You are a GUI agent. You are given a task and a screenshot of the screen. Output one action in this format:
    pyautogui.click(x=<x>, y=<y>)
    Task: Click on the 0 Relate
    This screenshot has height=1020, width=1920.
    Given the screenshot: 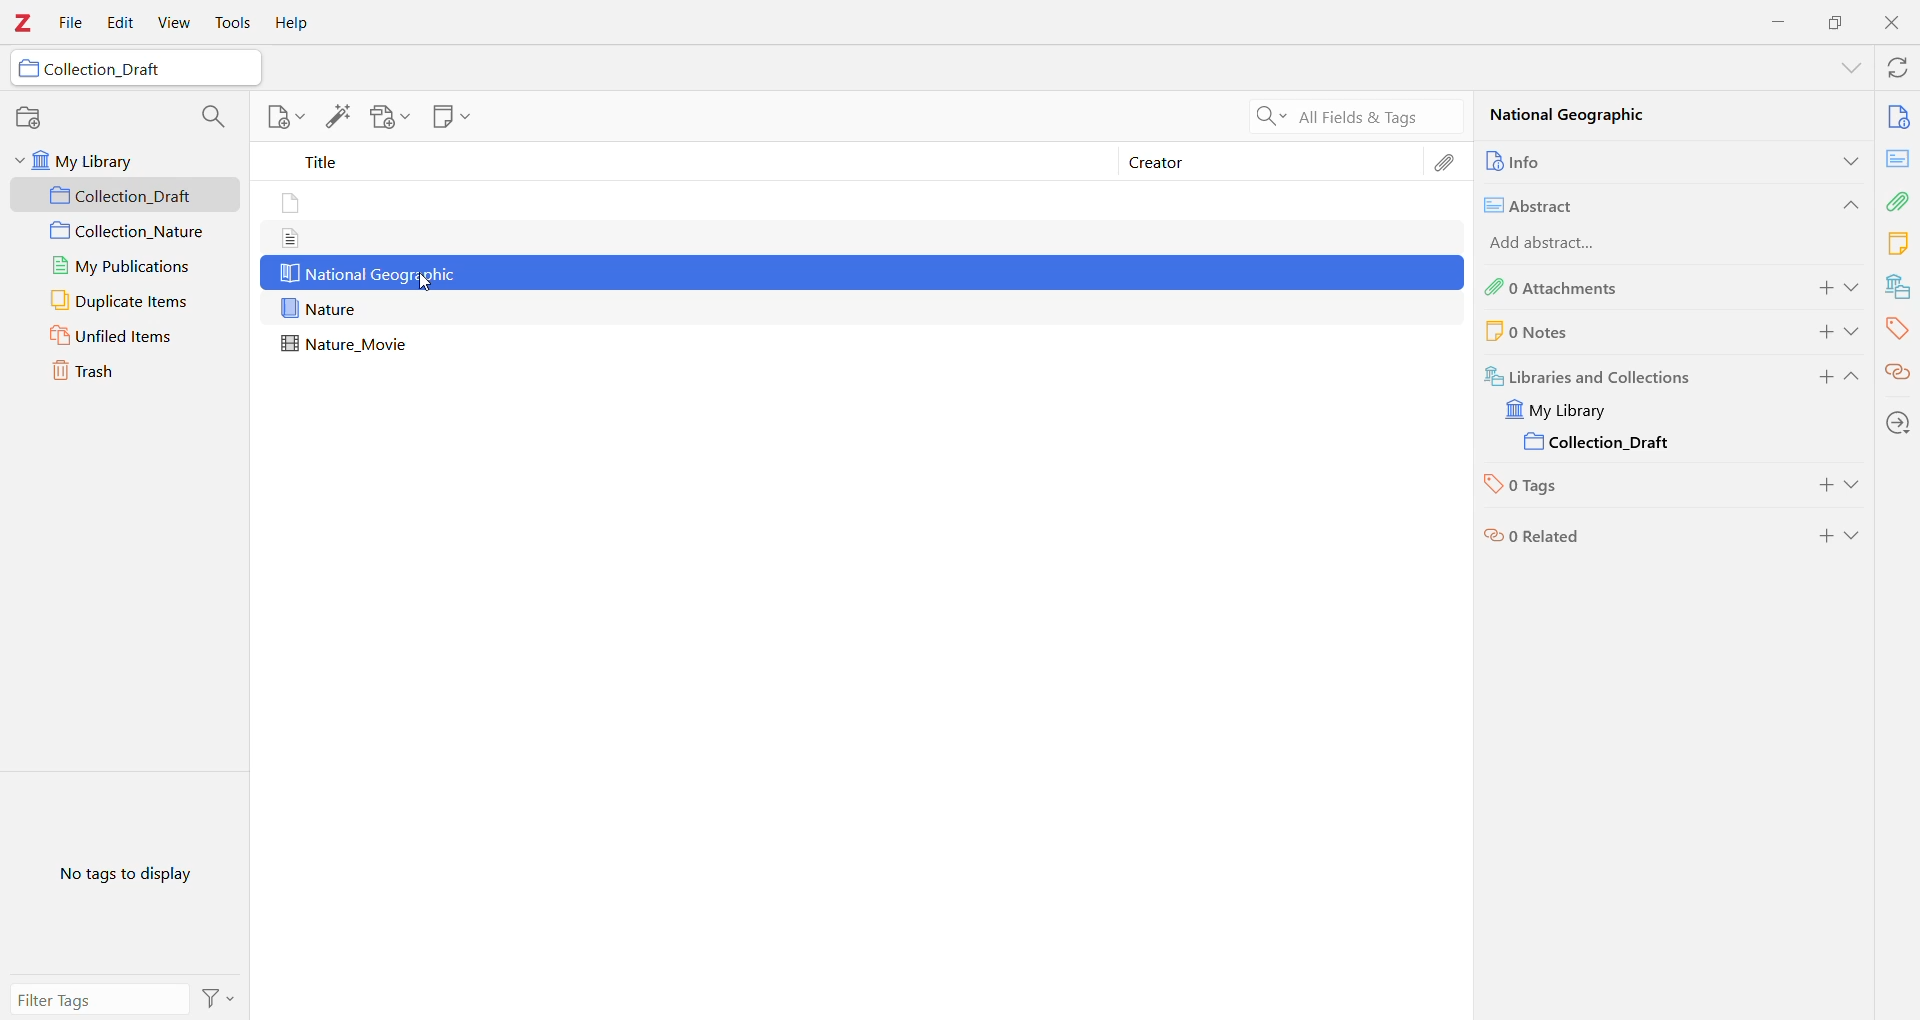 What is the action you would take?
    pyautogui.click(x=1628, y=536)
    